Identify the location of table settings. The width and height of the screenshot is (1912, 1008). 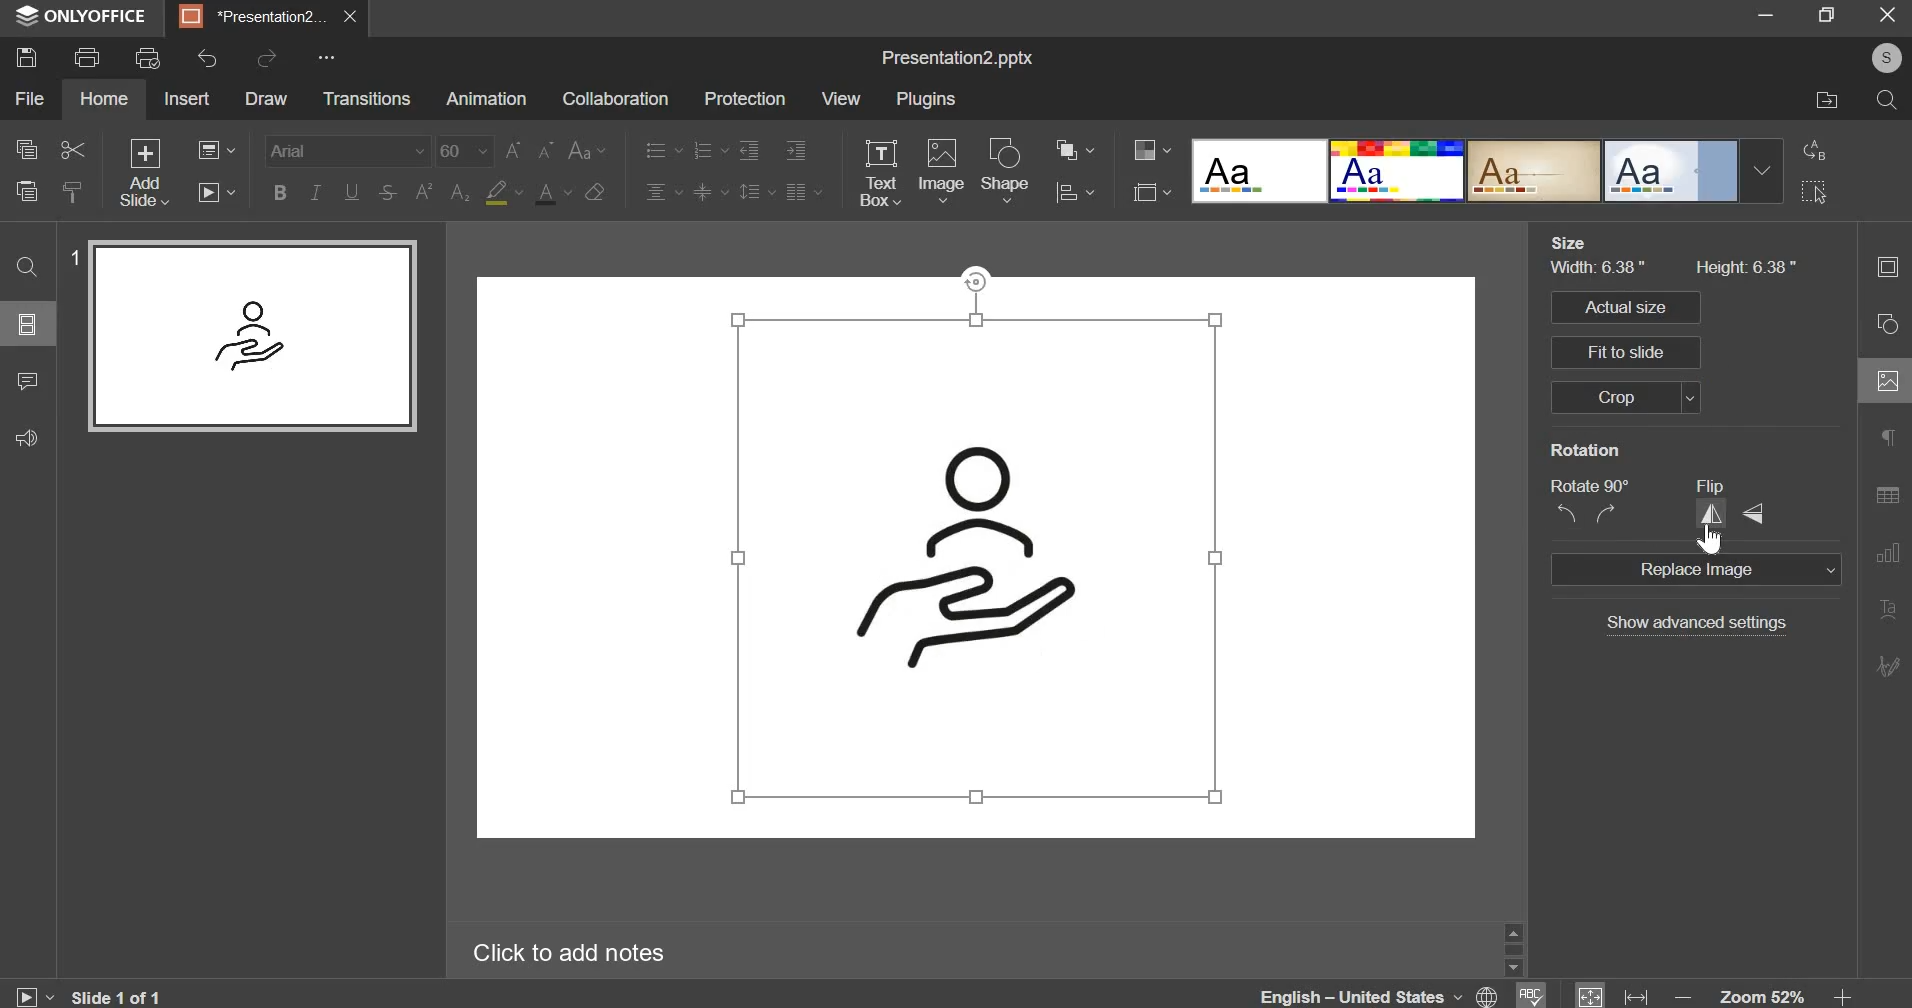
(1887, 496).